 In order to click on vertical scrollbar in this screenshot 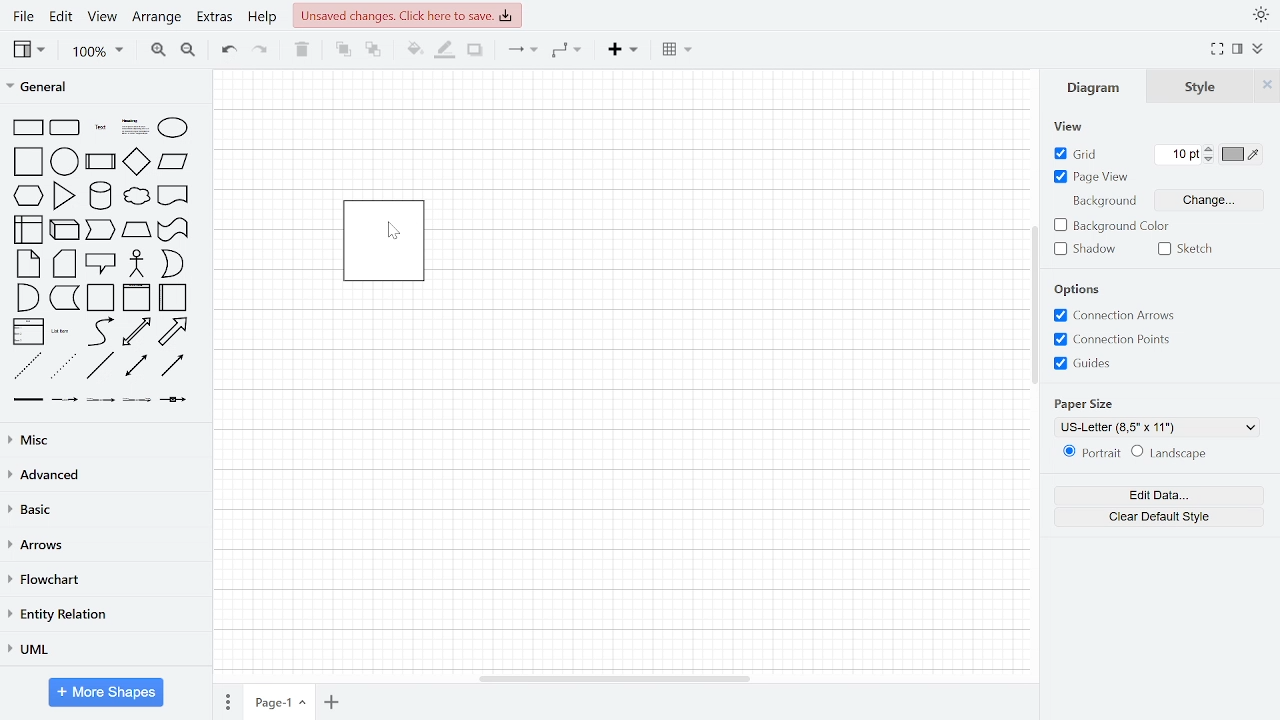, I will do `click(1035, 307)`.